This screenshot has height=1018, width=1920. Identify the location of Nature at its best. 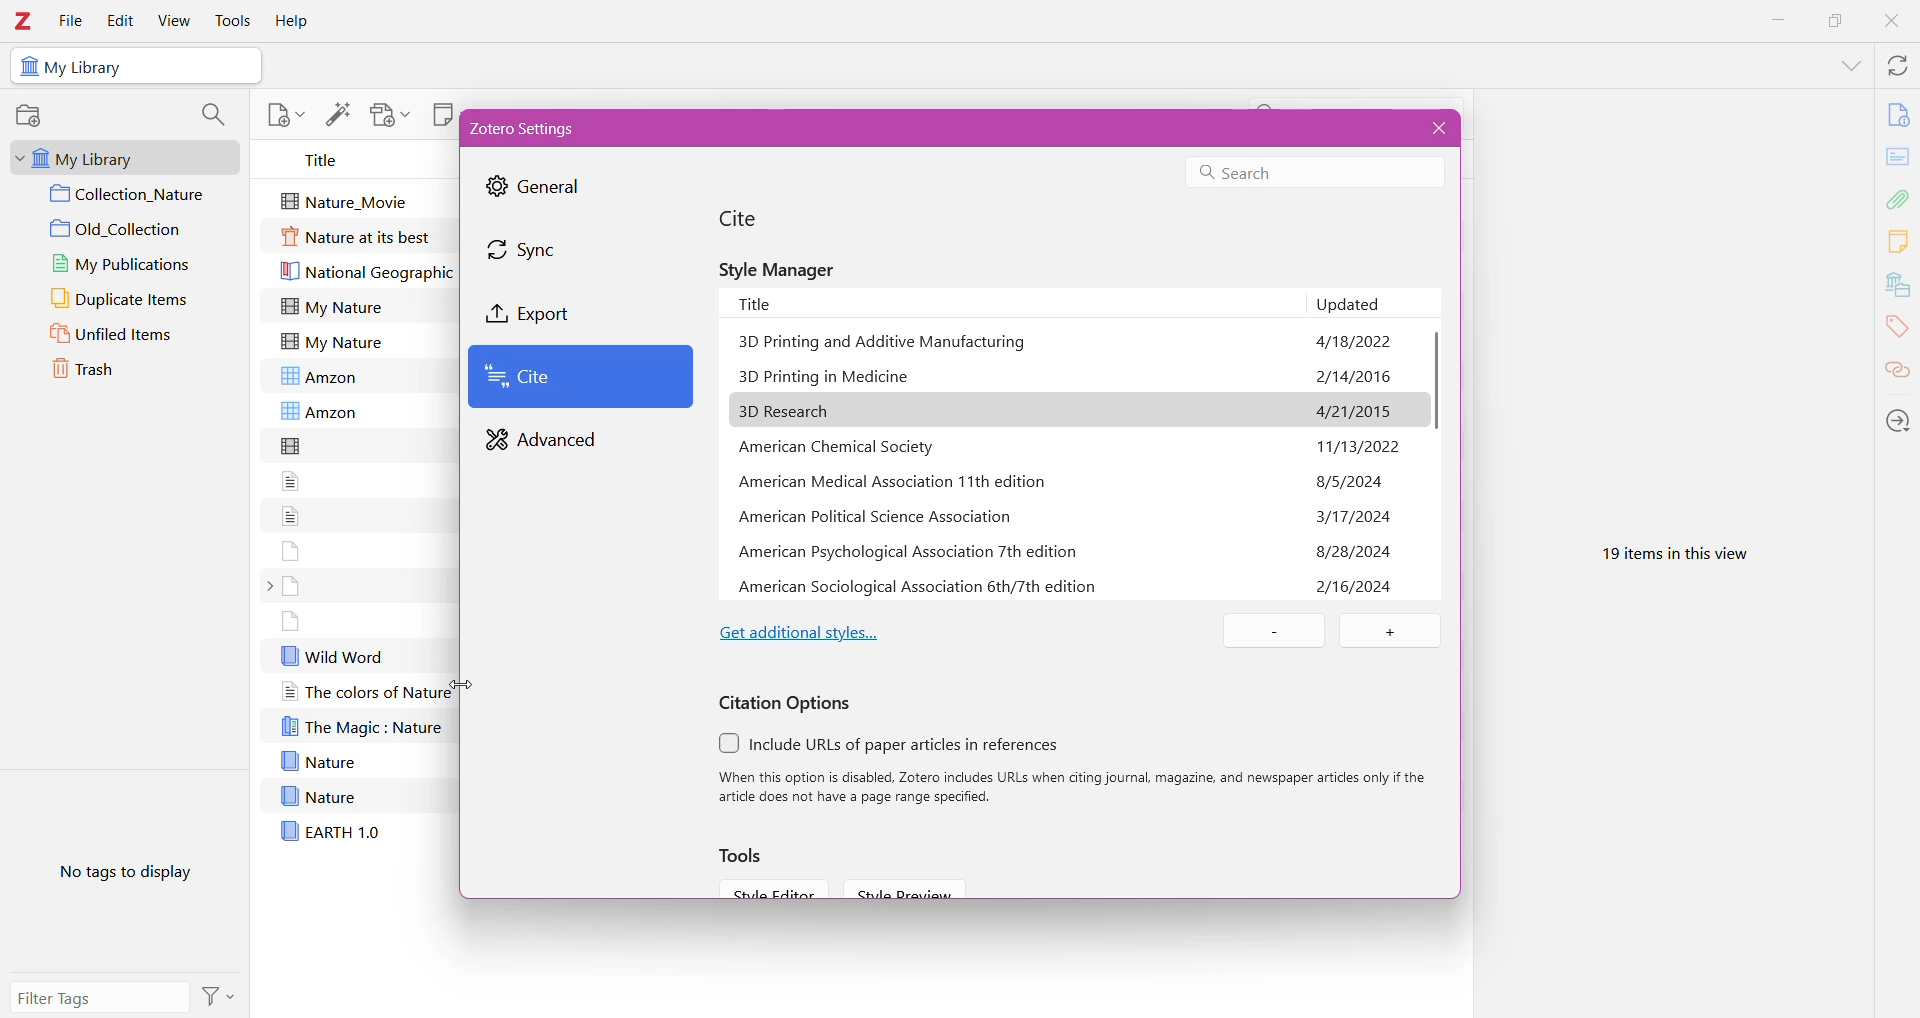
(359, 238).